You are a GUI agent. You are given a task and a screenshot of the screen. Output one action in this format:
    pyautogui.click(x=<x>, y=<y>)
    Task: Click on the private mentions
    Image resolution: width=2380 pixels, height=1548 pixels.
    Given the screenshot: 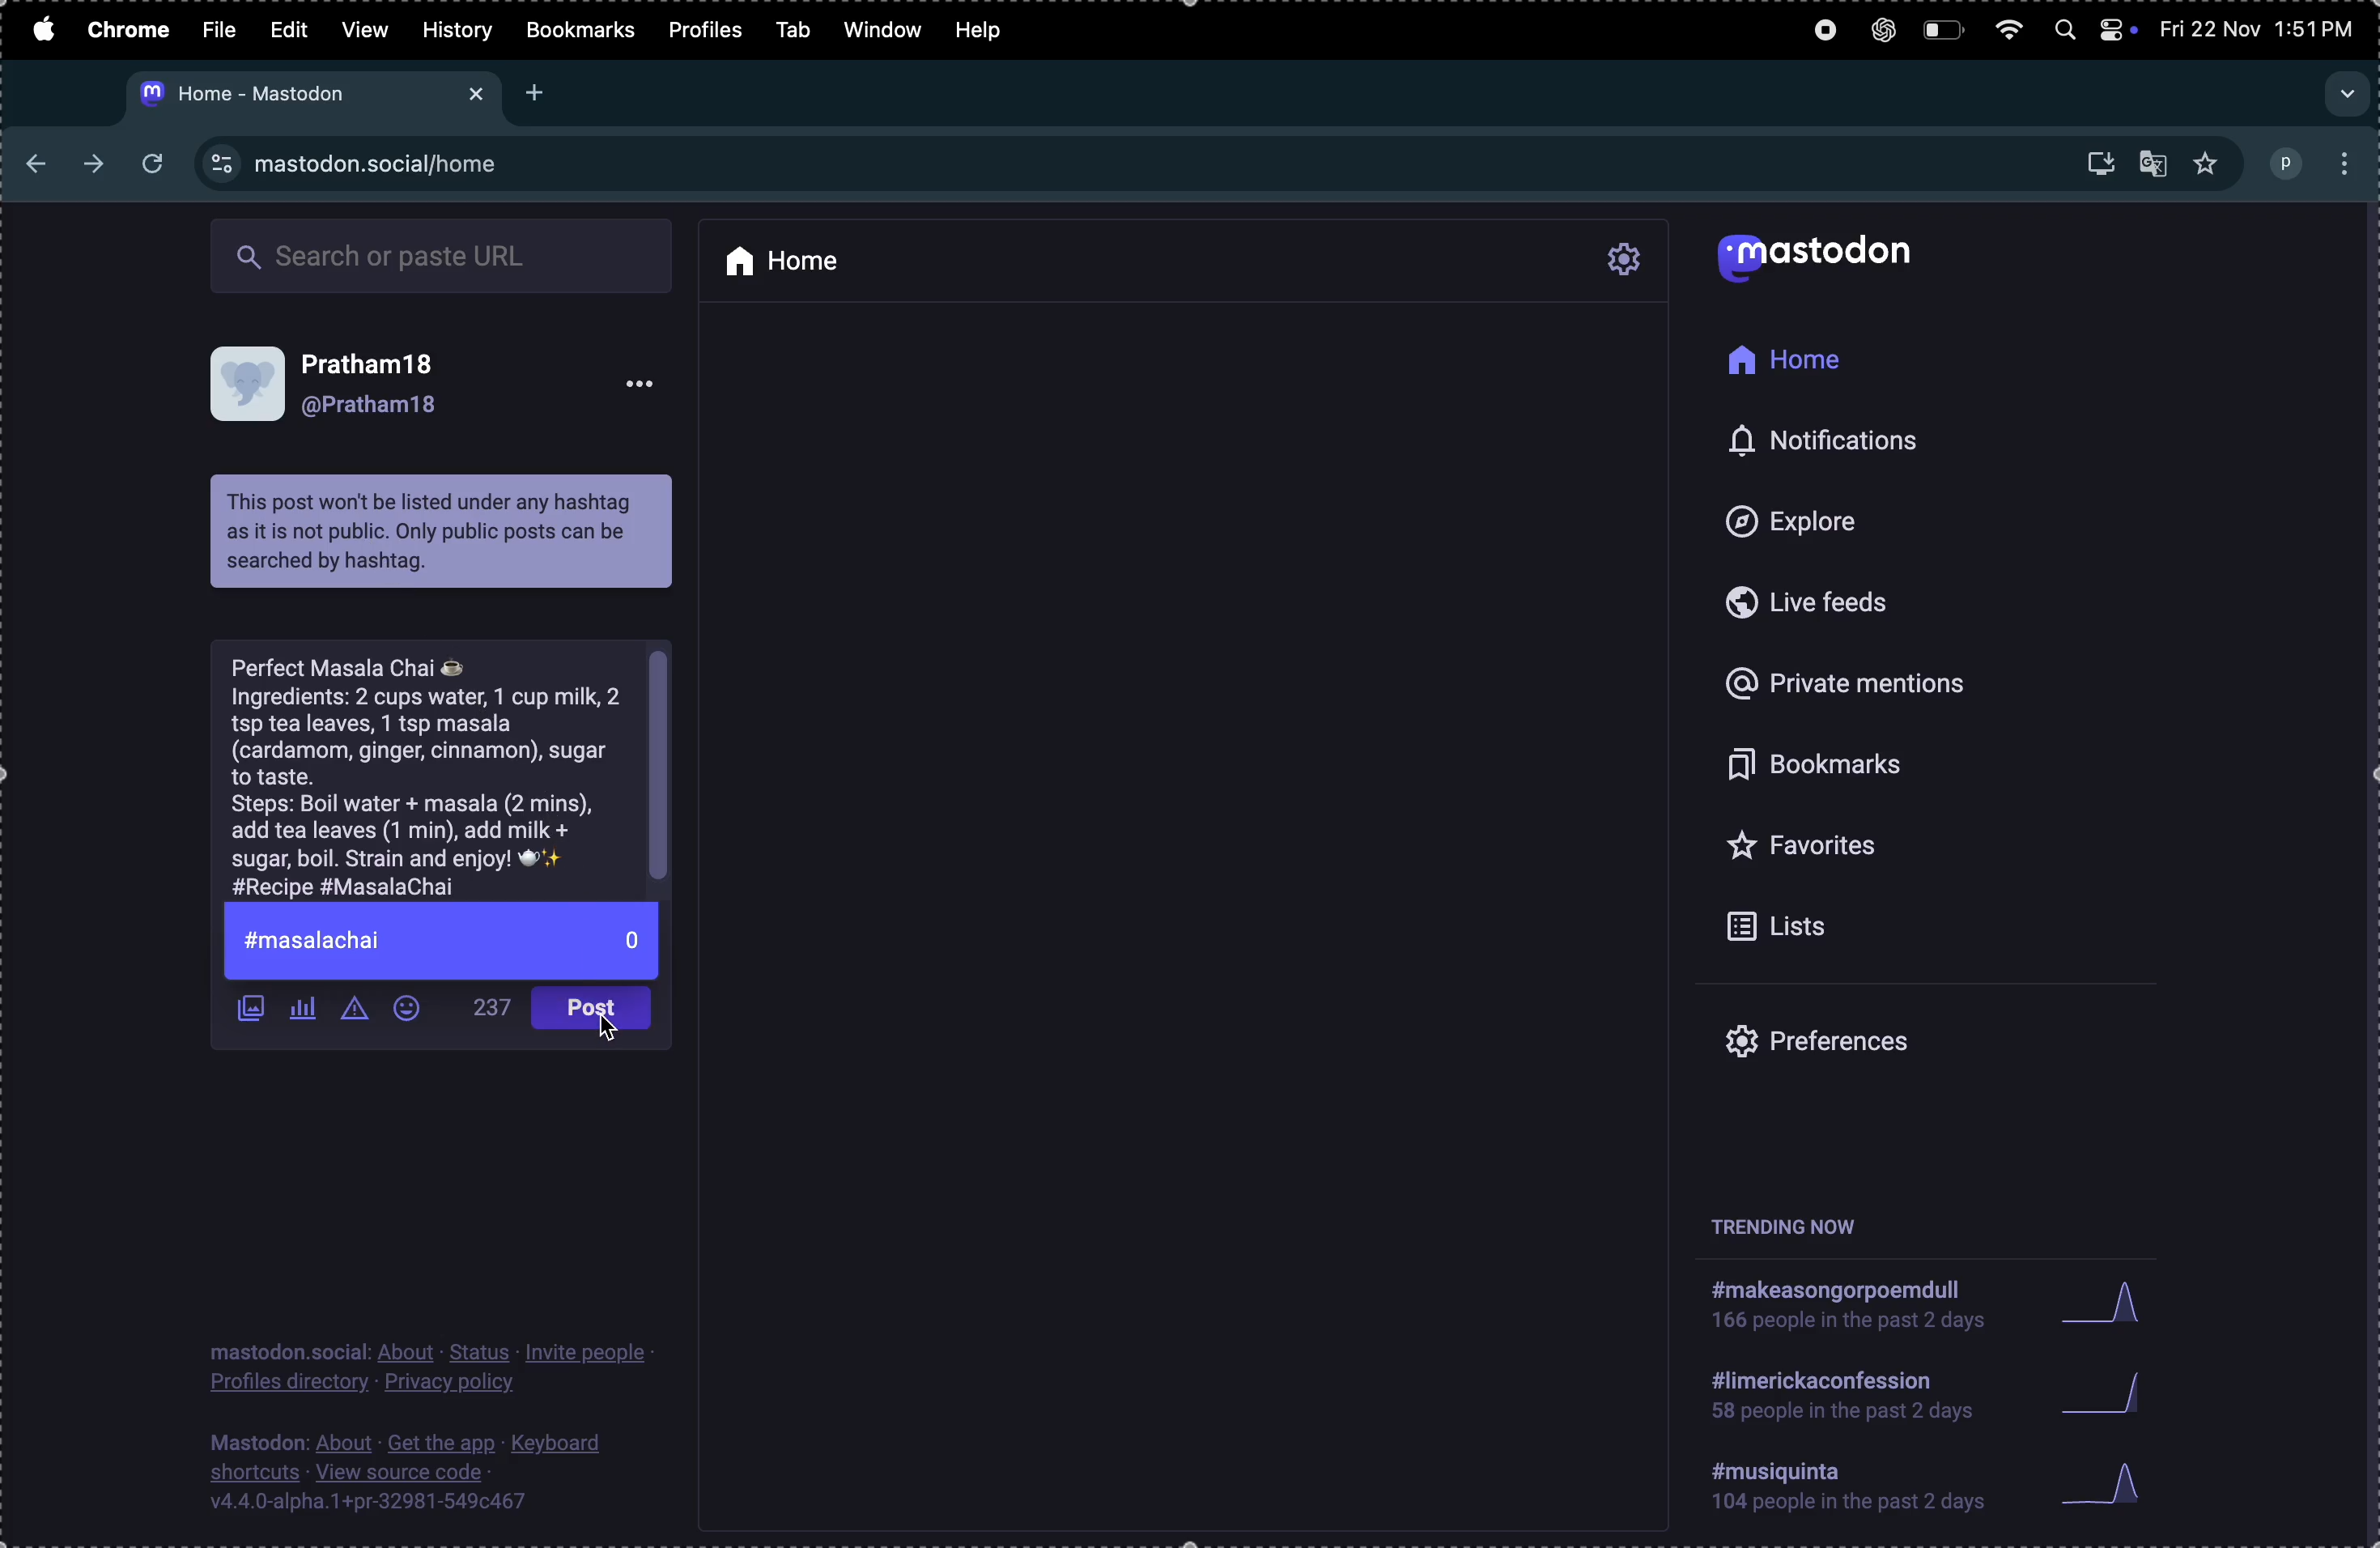 What is the action you would take?
    pyautogui.click(x=1857, y=673)
    